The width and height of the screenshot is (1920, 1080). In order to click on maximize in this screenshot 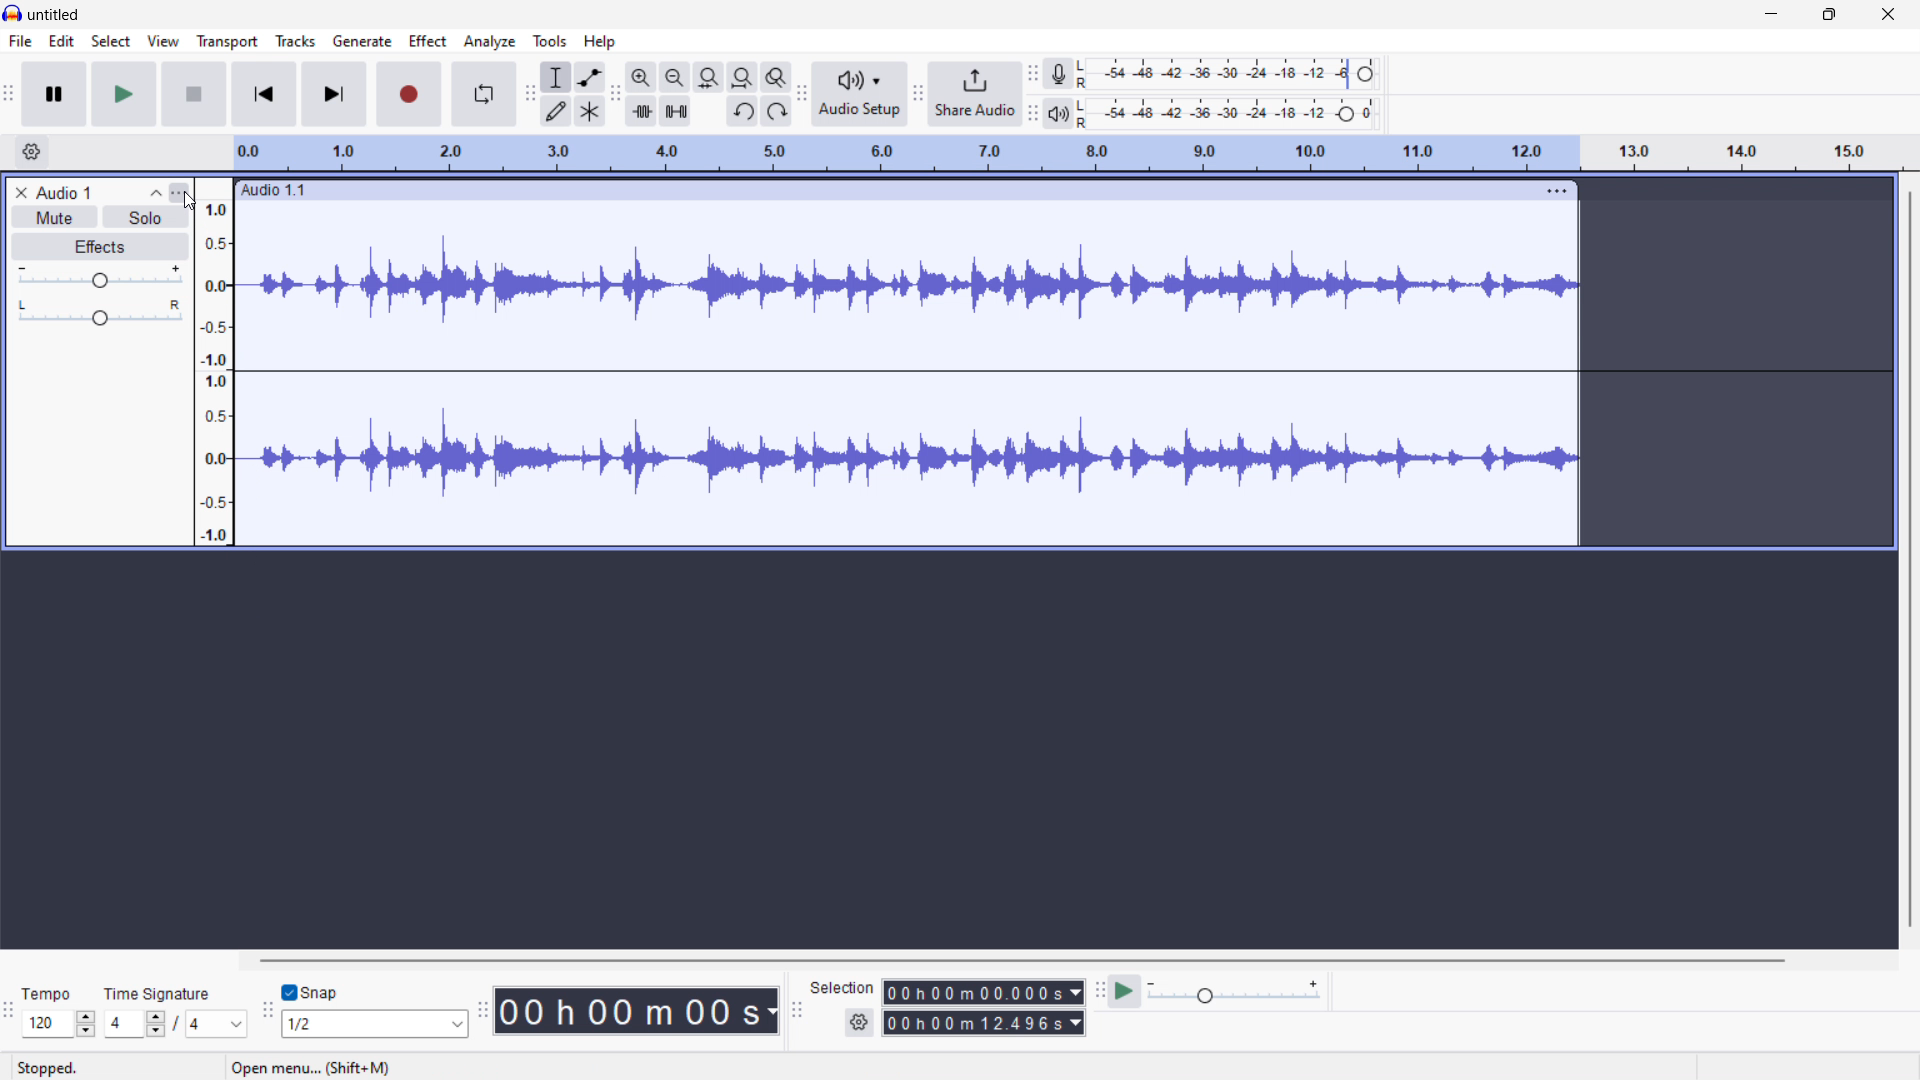, I will do `click(1832, 15)`.